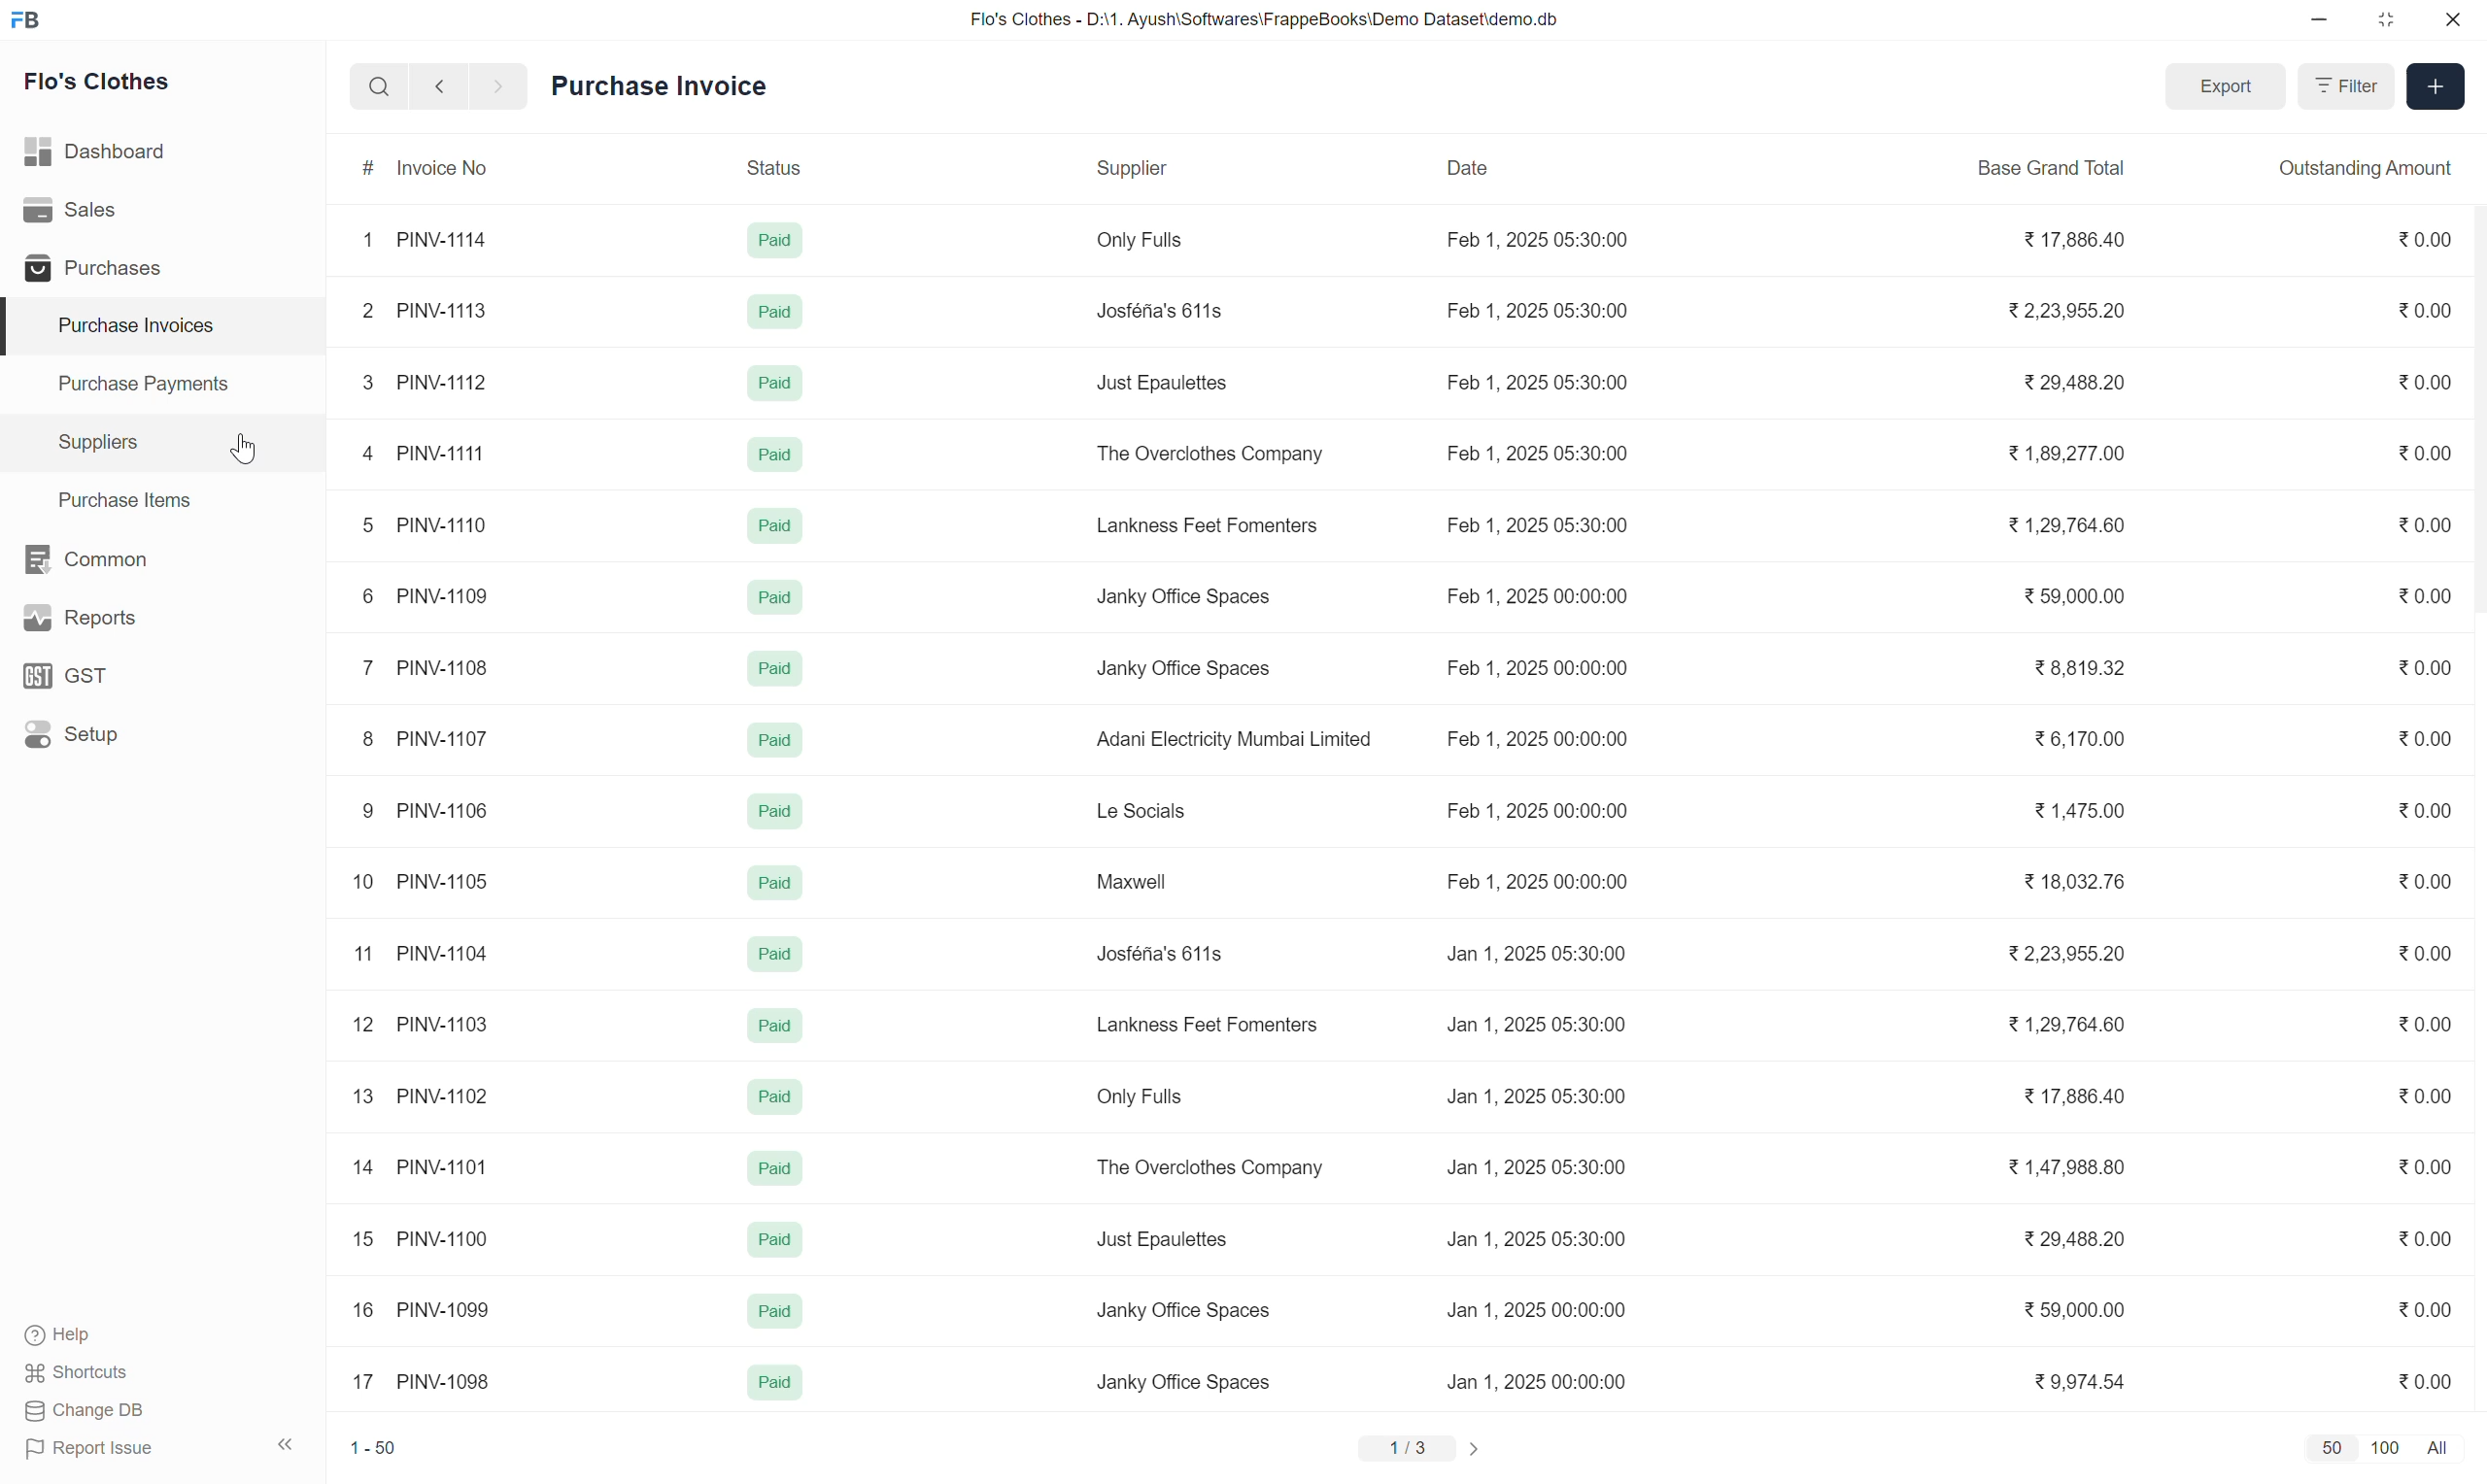 The width and height of the screenshot is (2487, 1484). I want to click on minimize, so click(2321, 21).